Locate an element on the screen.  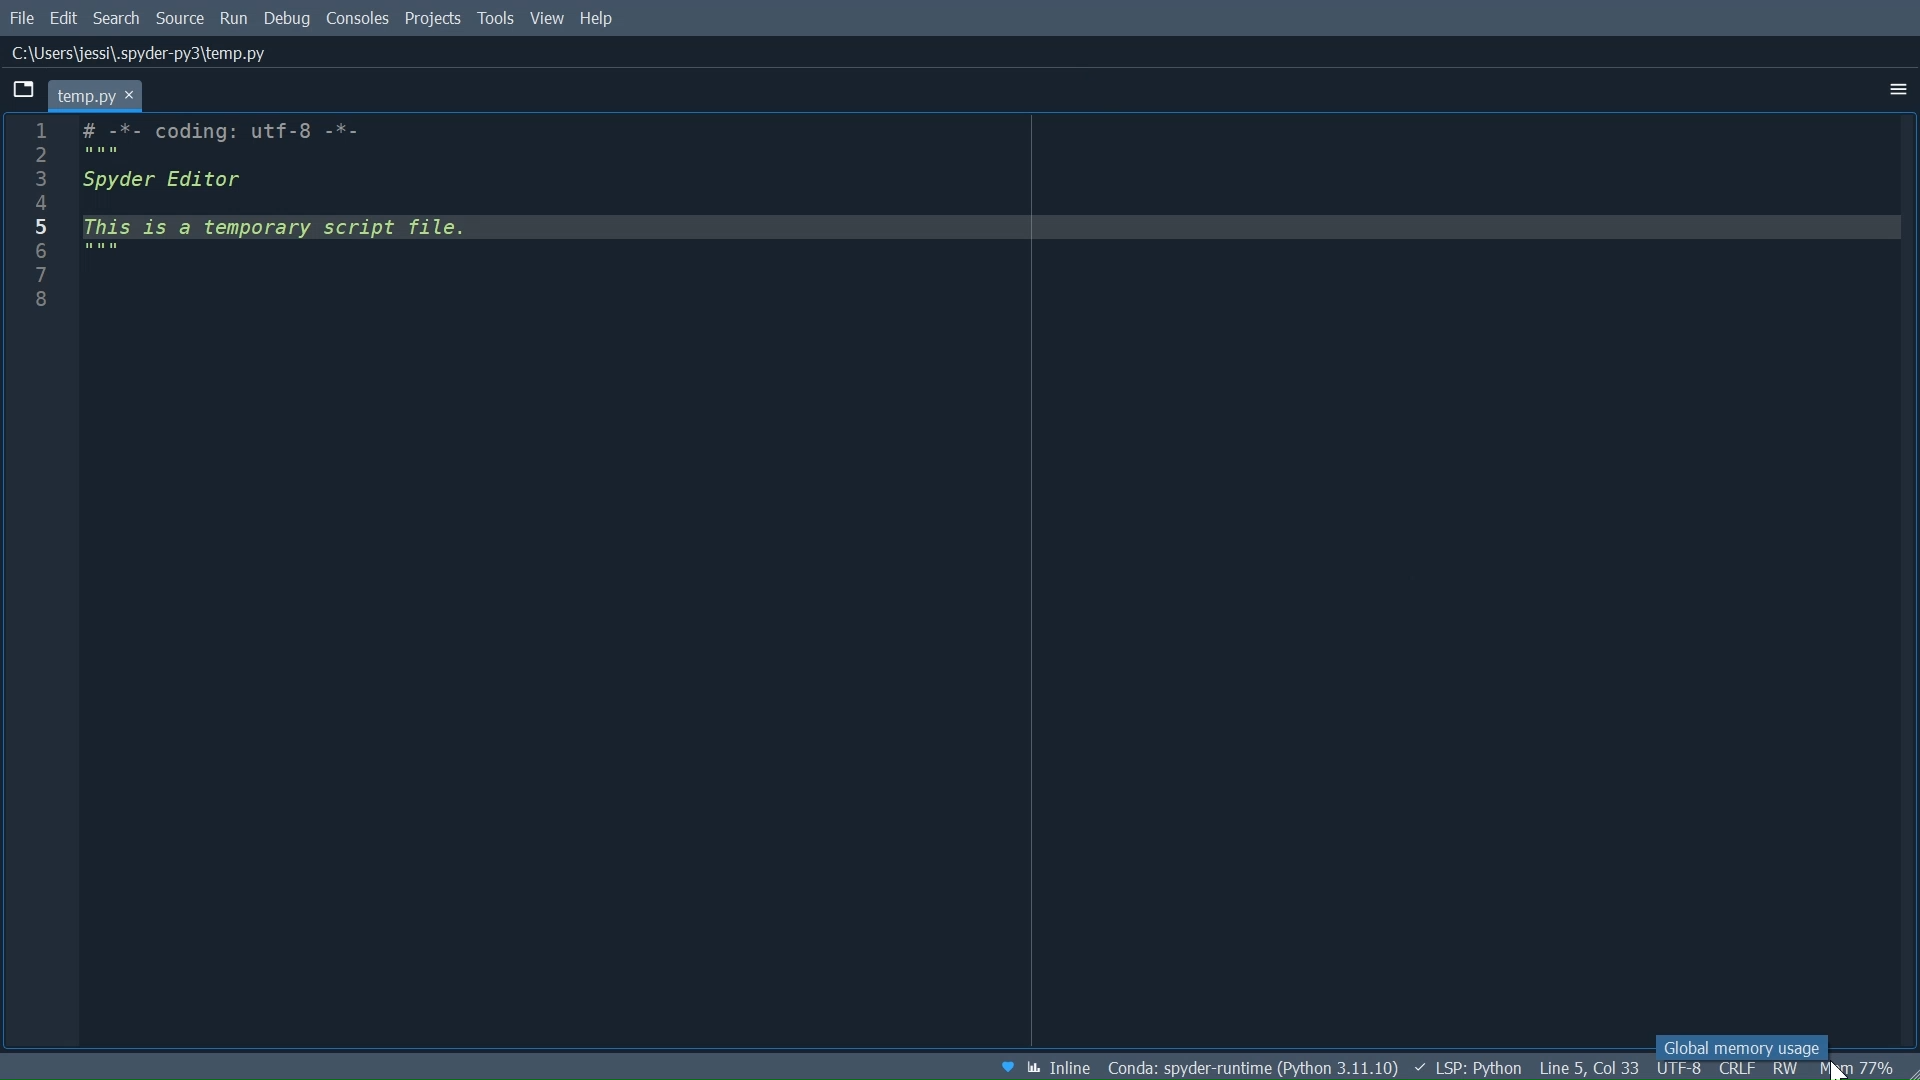
Tools is located at coordinates (497, 21).